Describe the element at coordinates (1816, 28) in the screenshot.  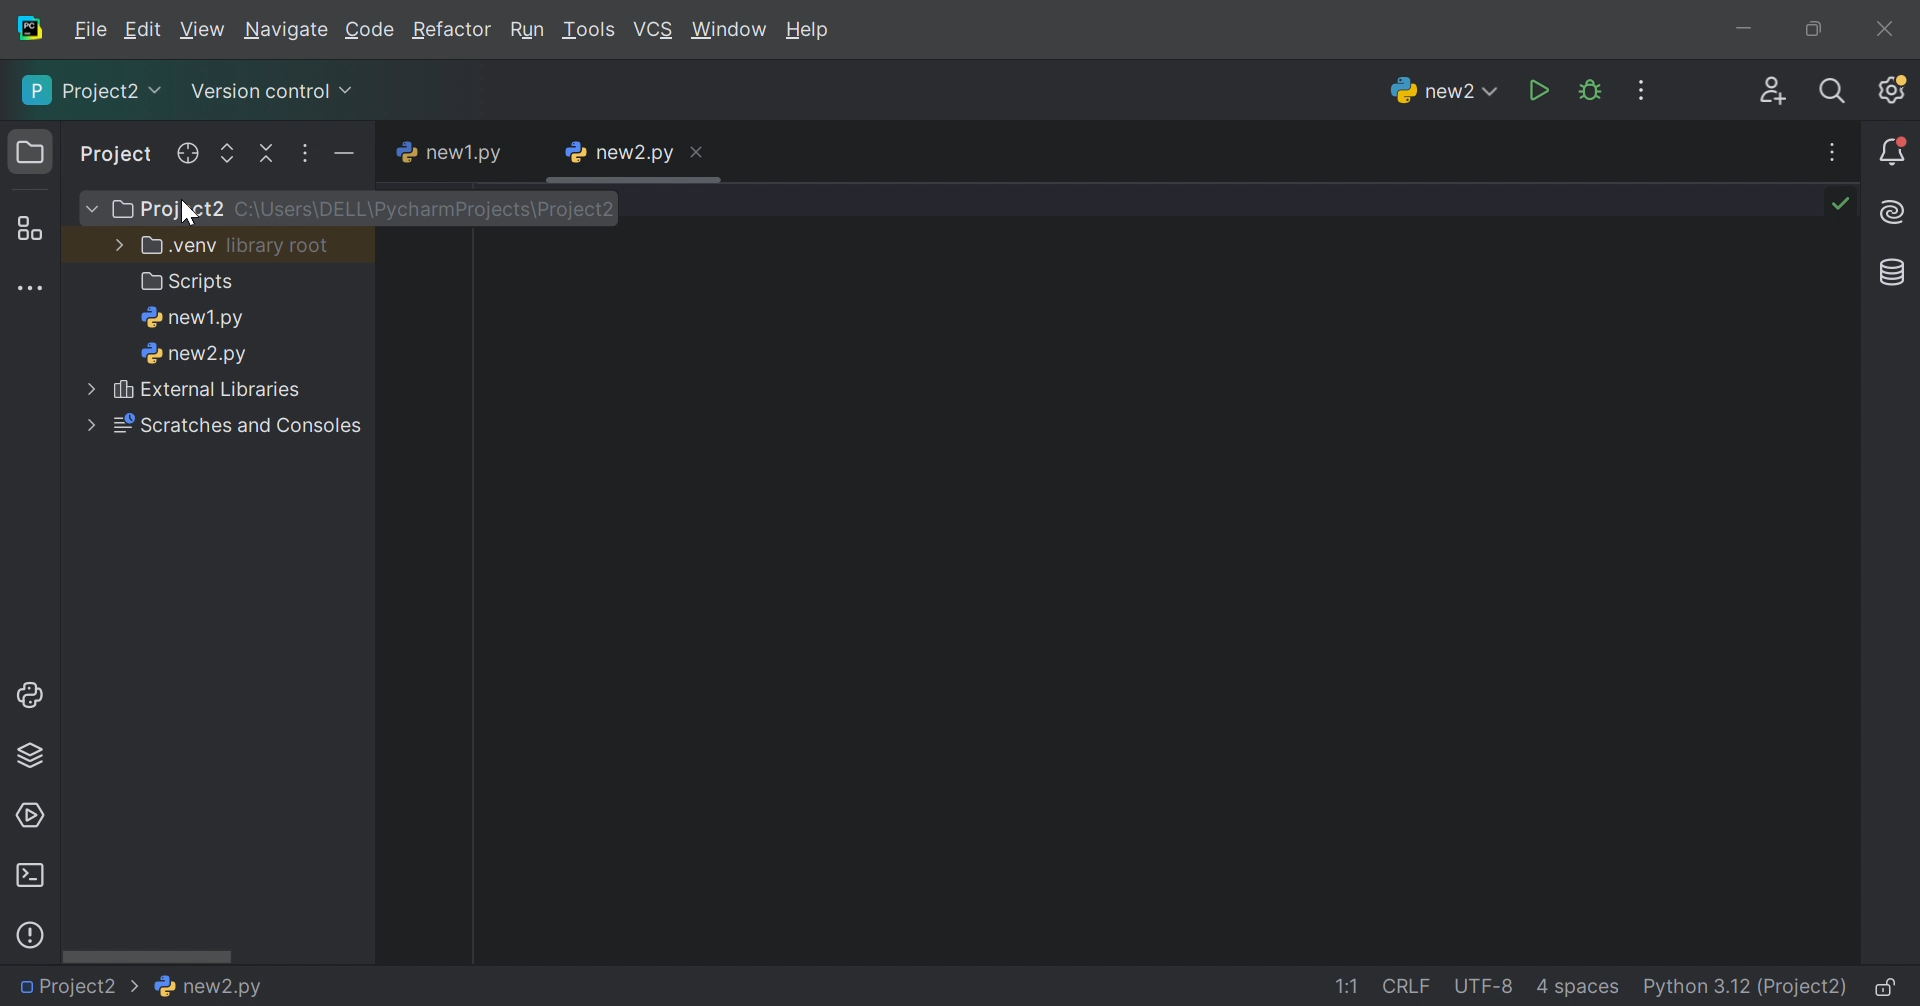
I see `Restore down` at that location.